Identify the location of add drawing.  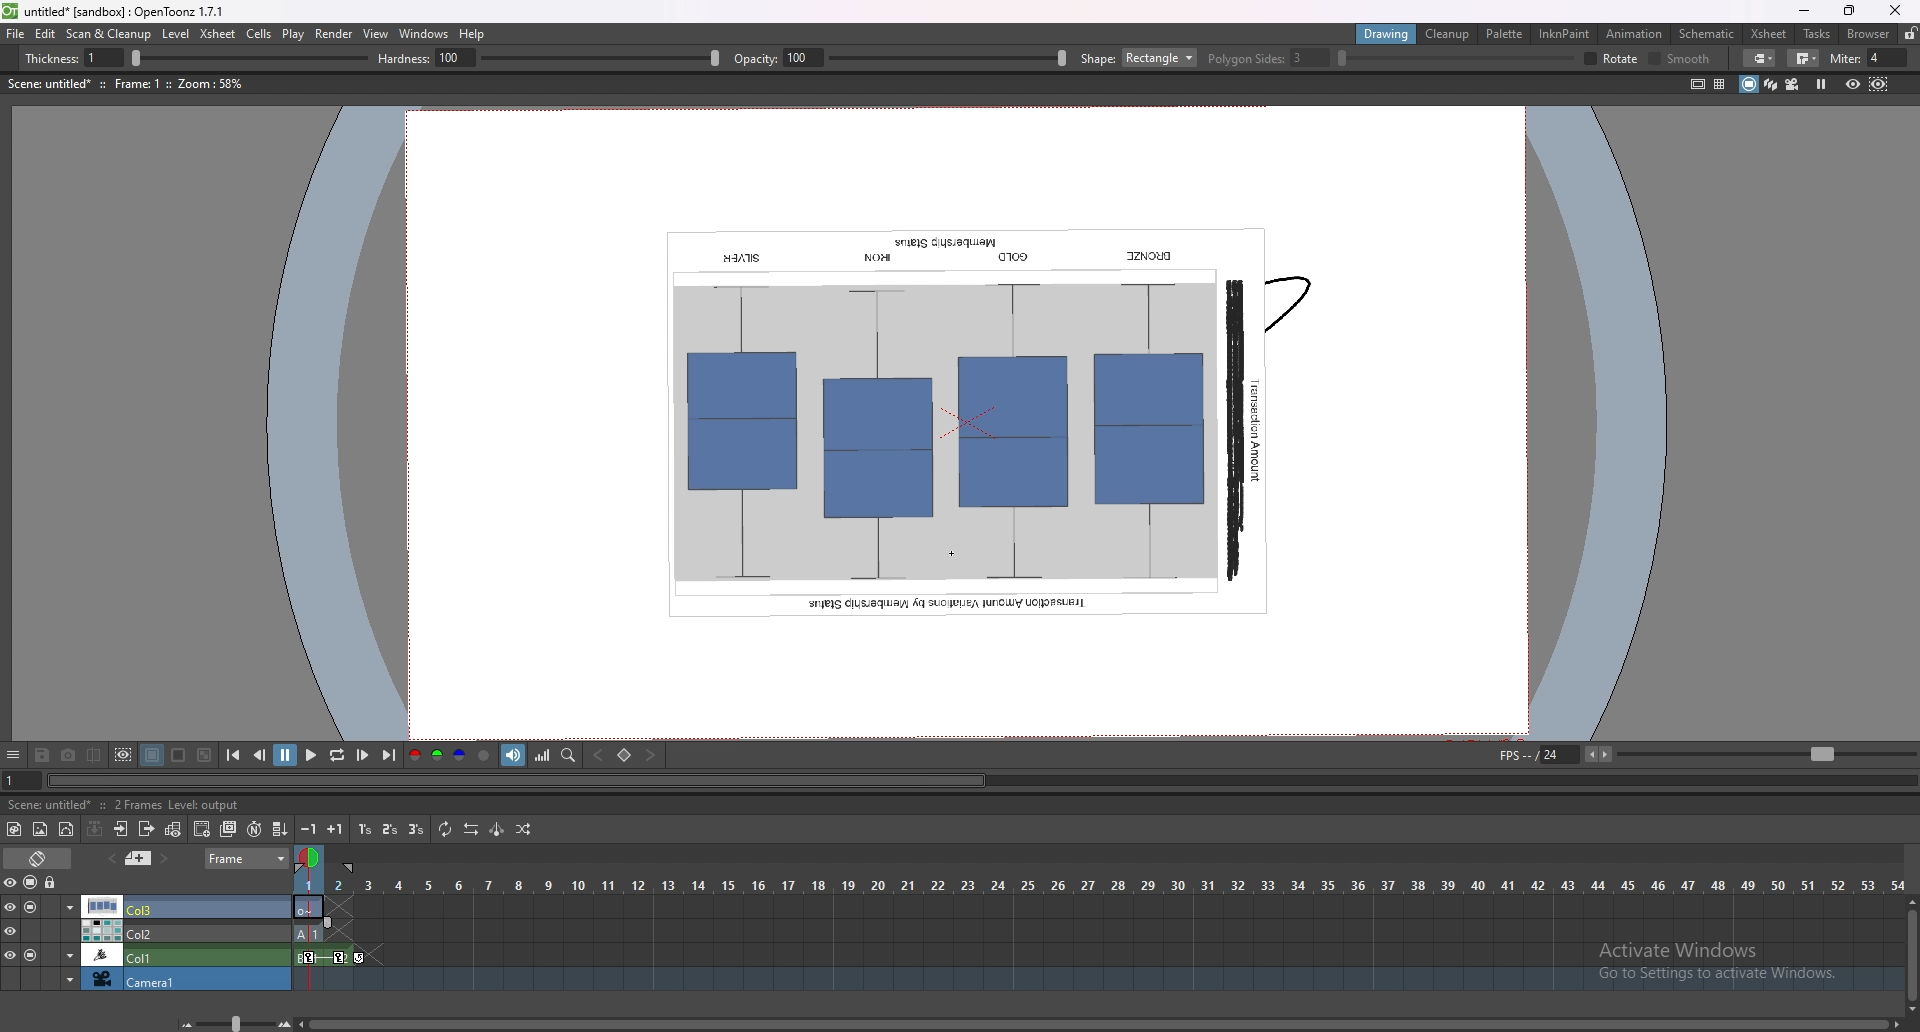
(203, 828).